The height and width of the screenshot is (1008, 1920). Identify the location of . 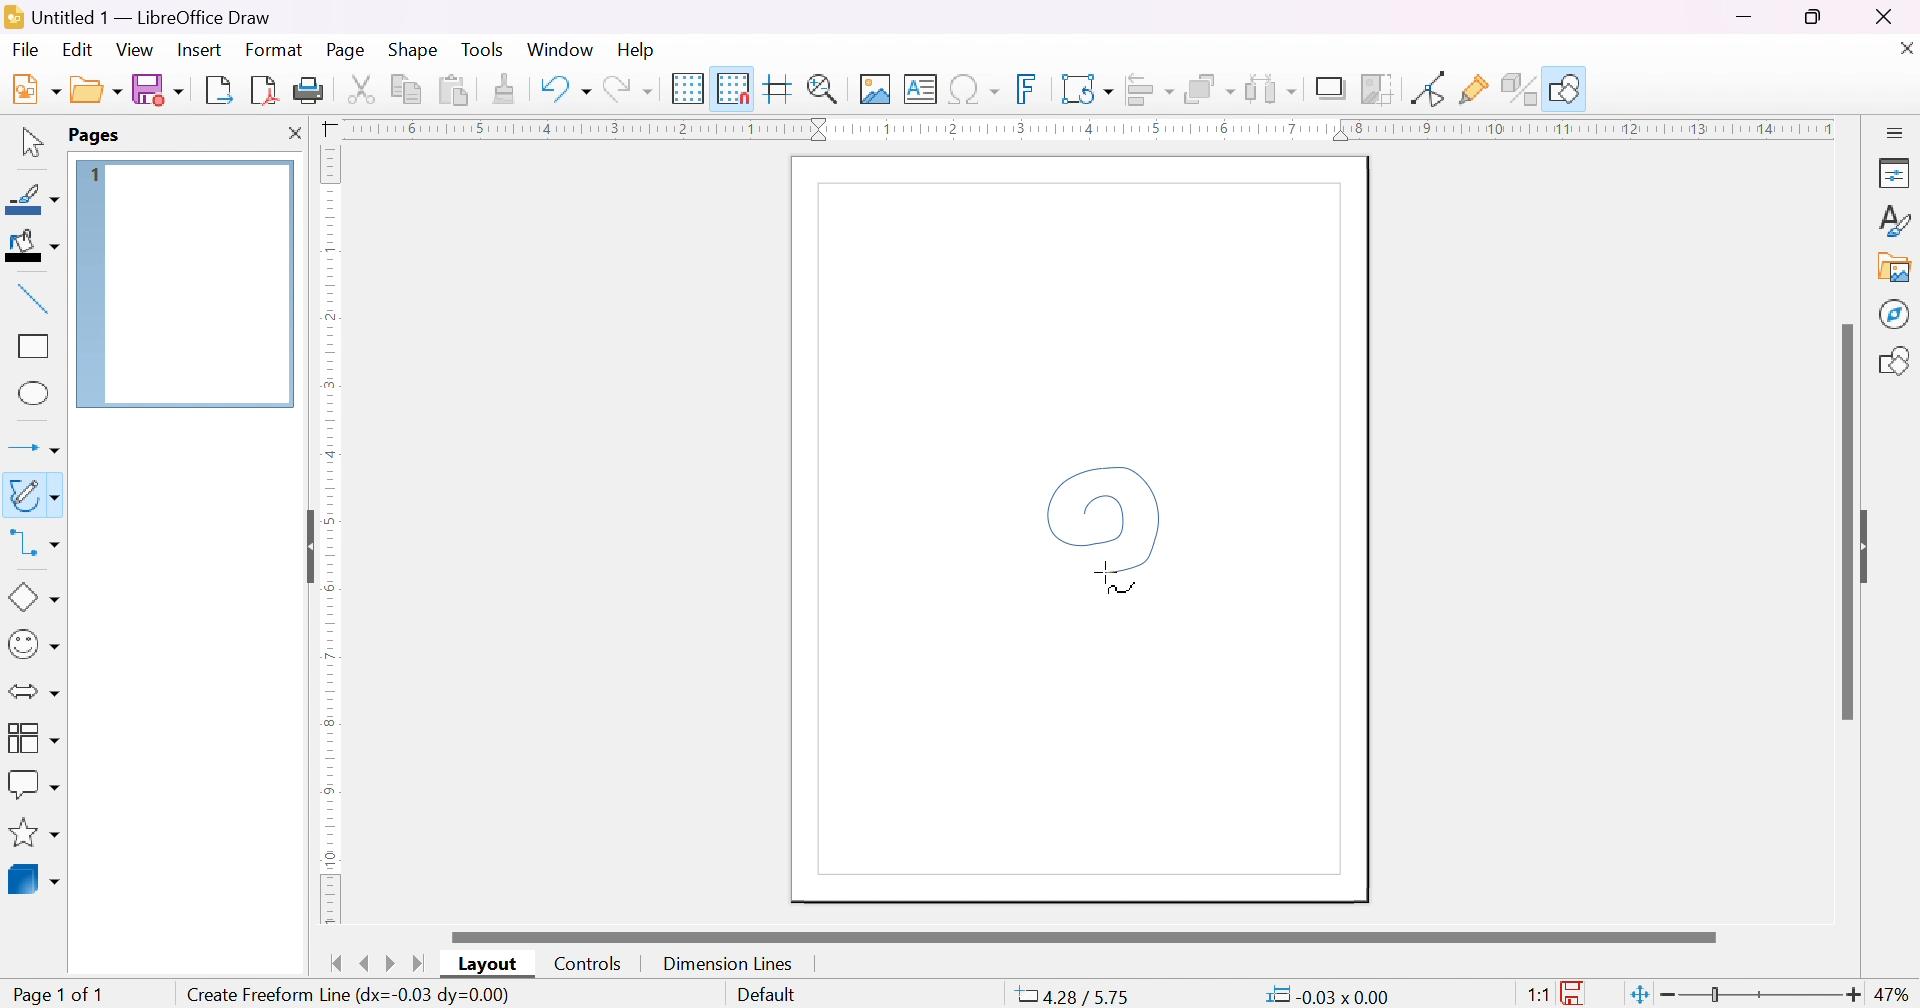
(27, 50).